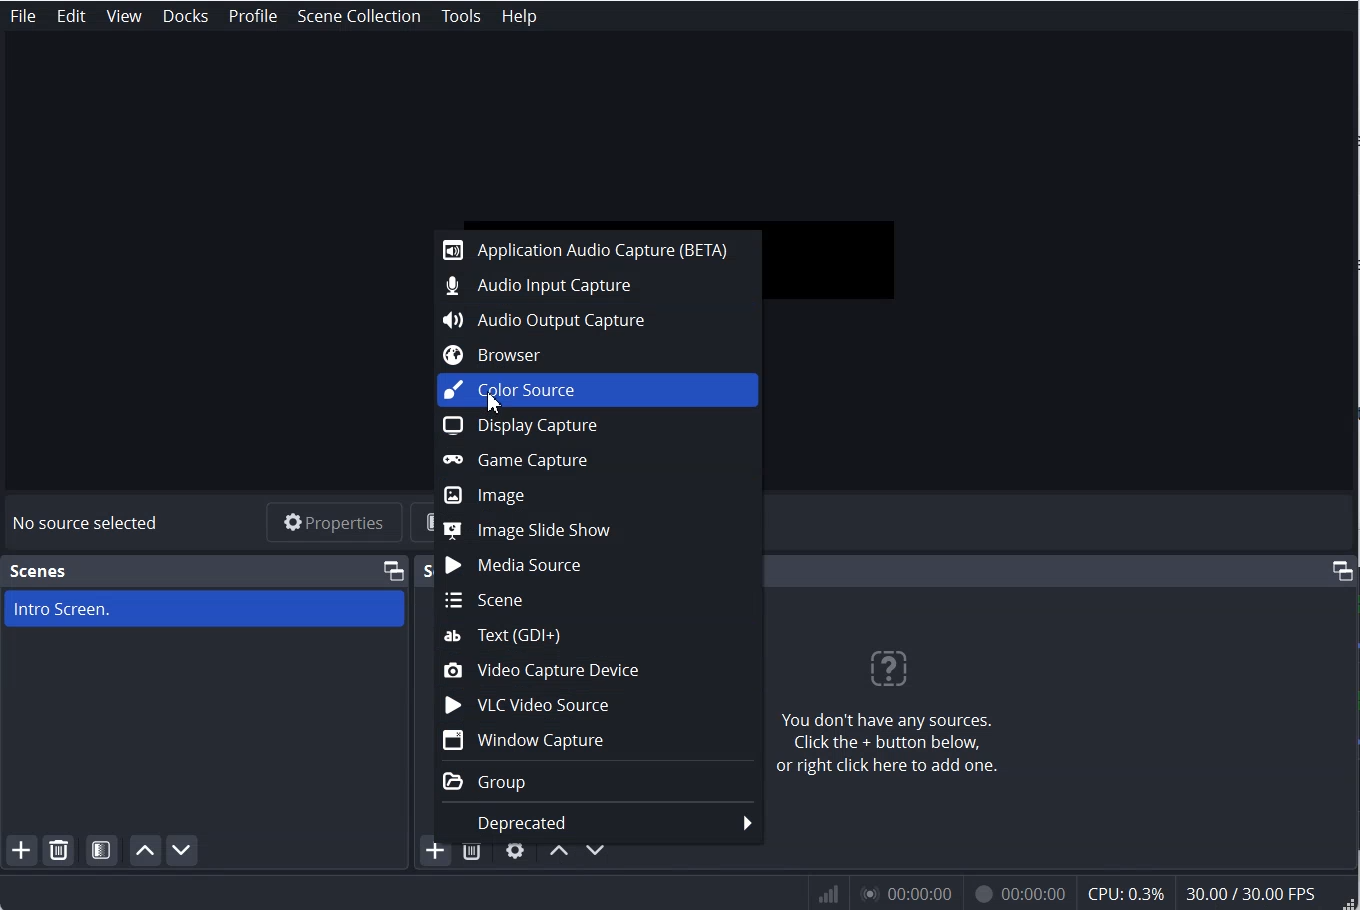  What do you see at coordinates (86, 522) in the screenshot?
I see `No source selected` at bounding box center [86, 522].